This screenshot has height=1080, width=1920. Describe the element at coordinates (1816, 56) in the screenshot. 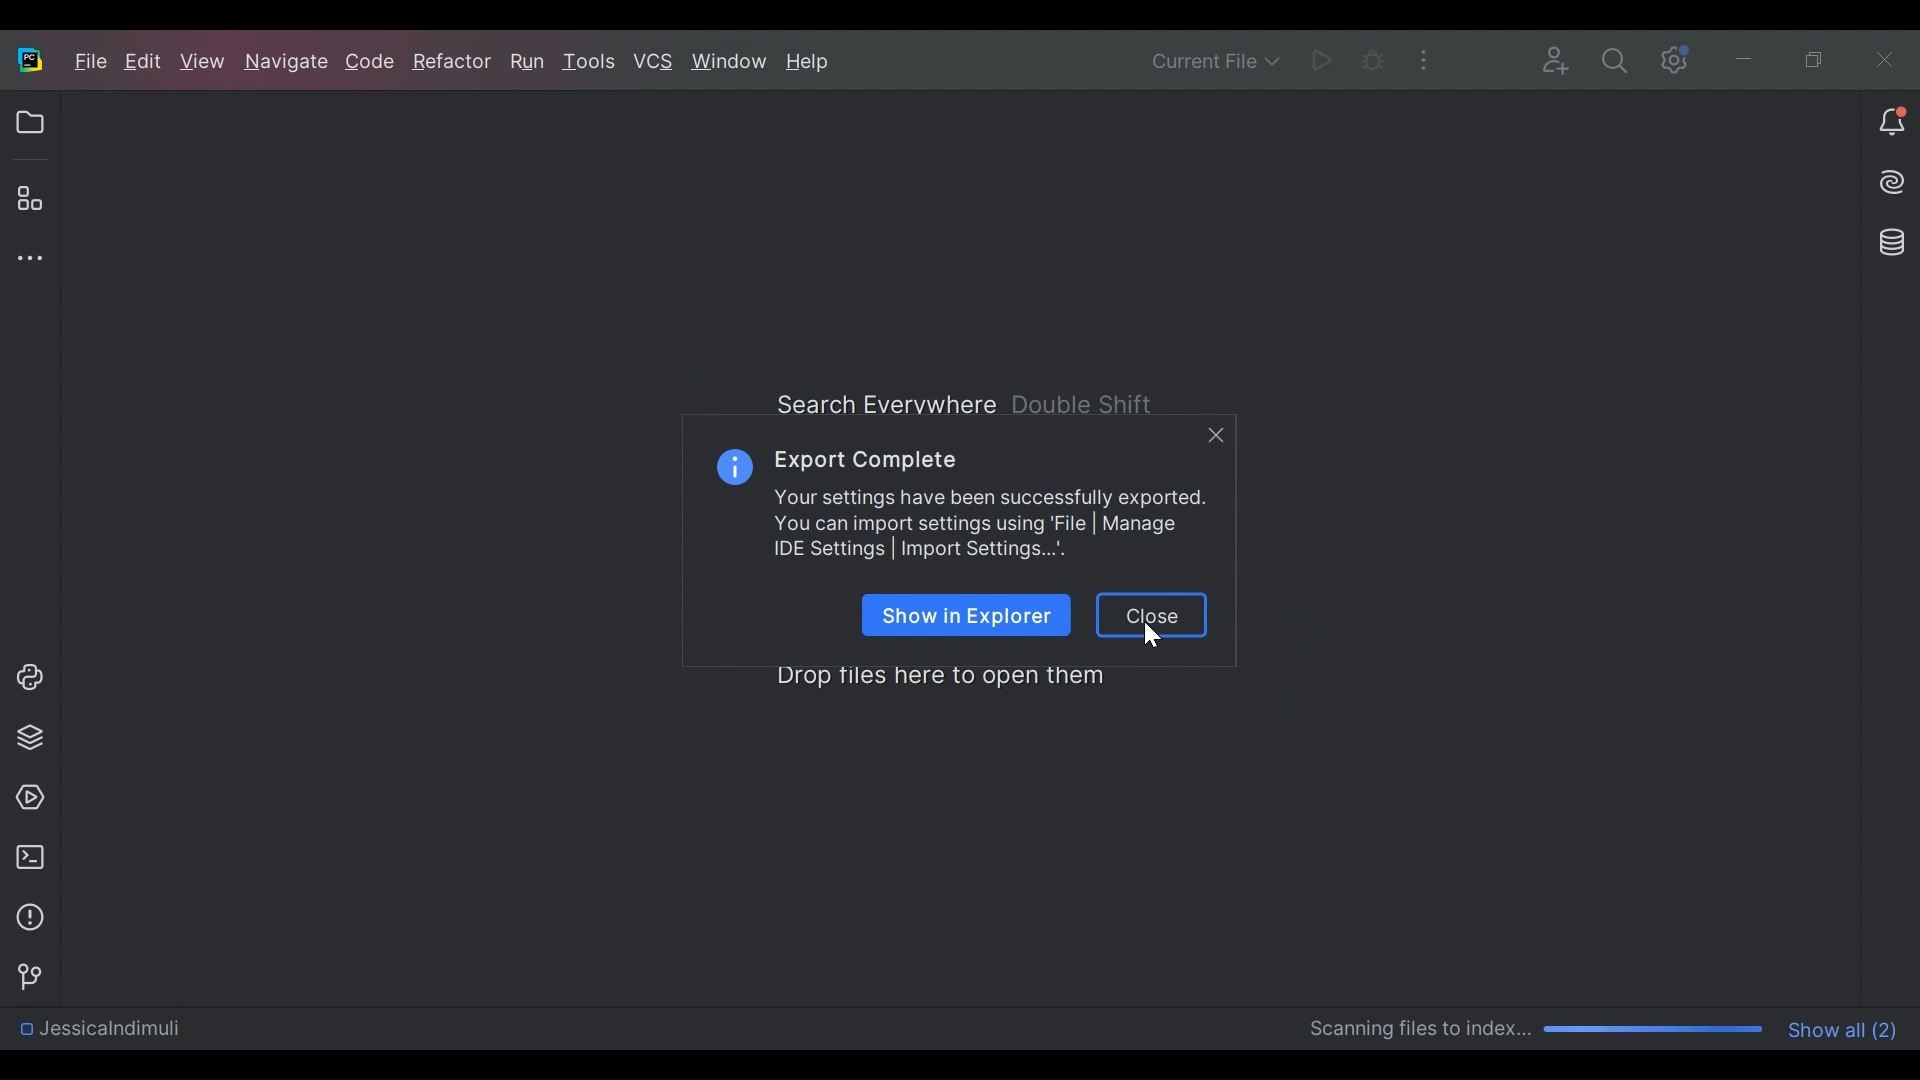

I see `Restore` at that location.